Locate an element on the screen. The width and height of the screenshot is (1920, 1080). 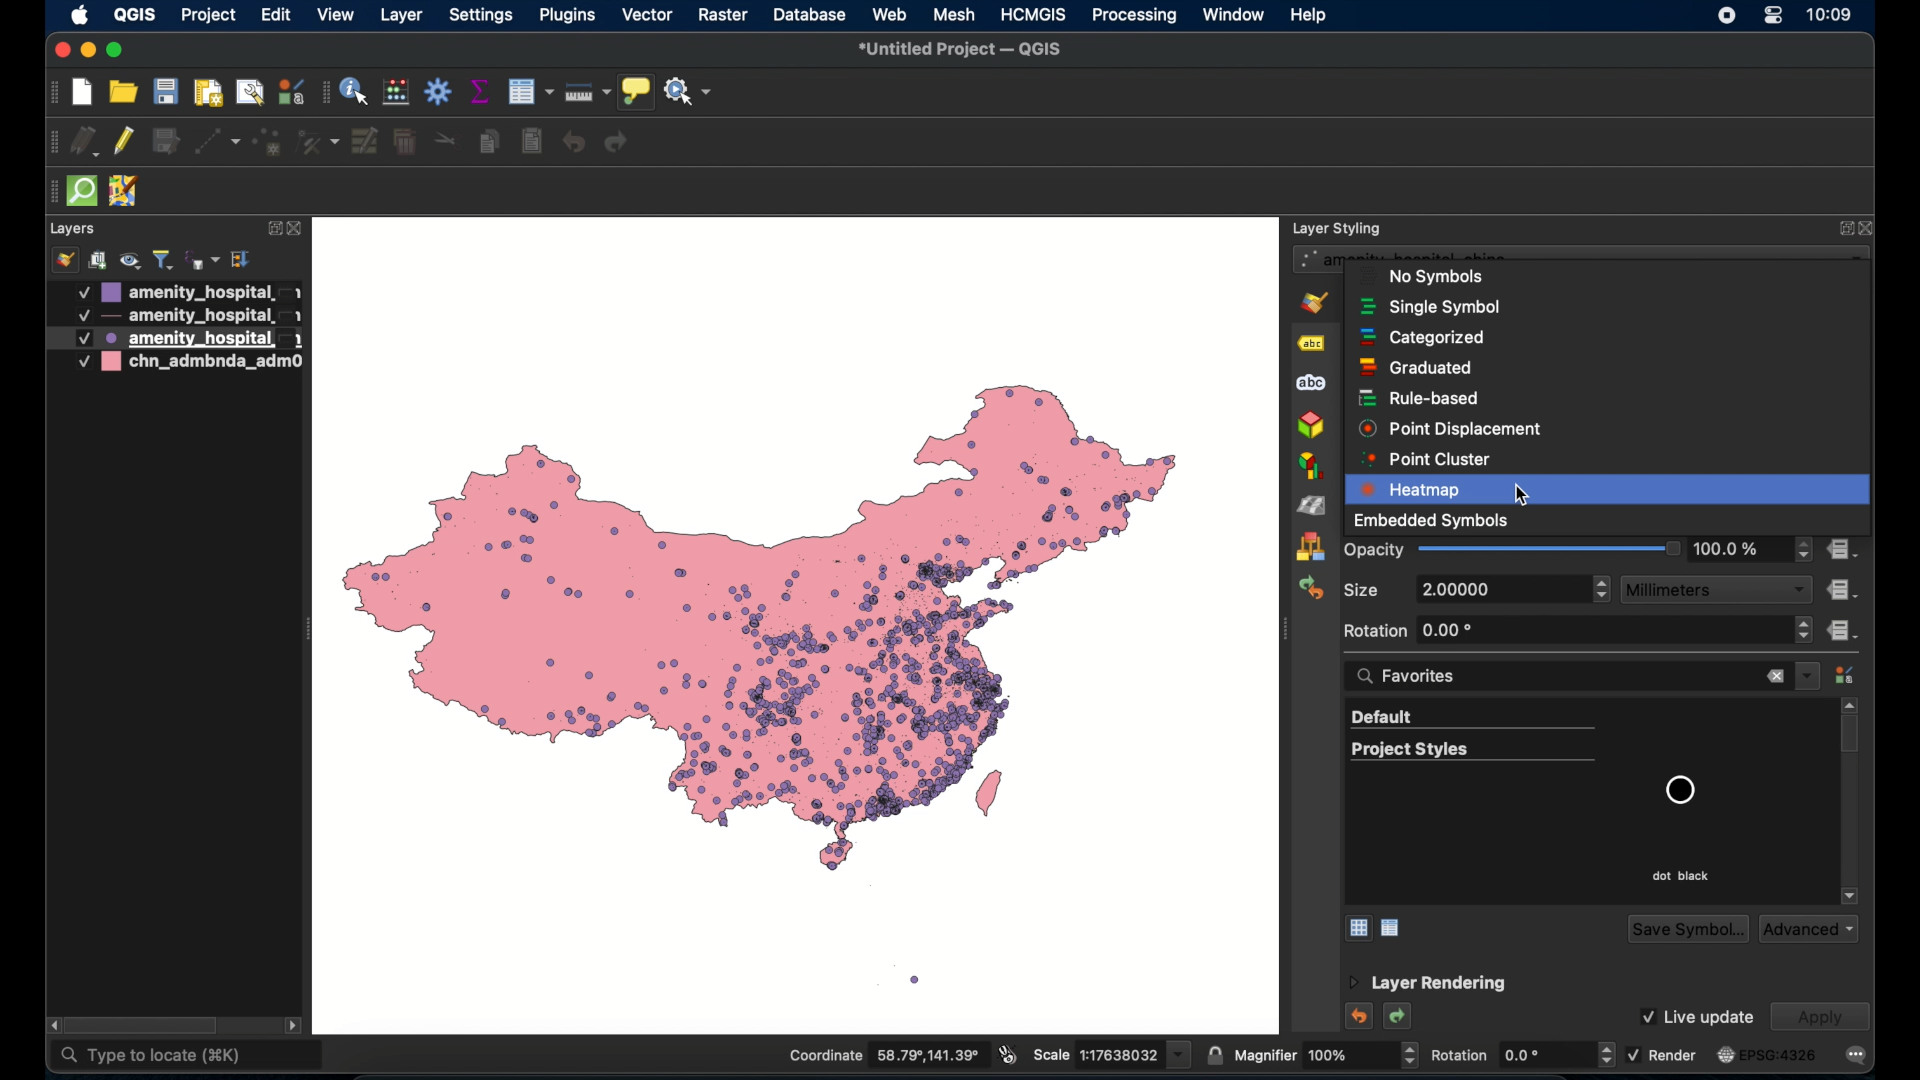
vertex tool is located at coordinates (319, 142).